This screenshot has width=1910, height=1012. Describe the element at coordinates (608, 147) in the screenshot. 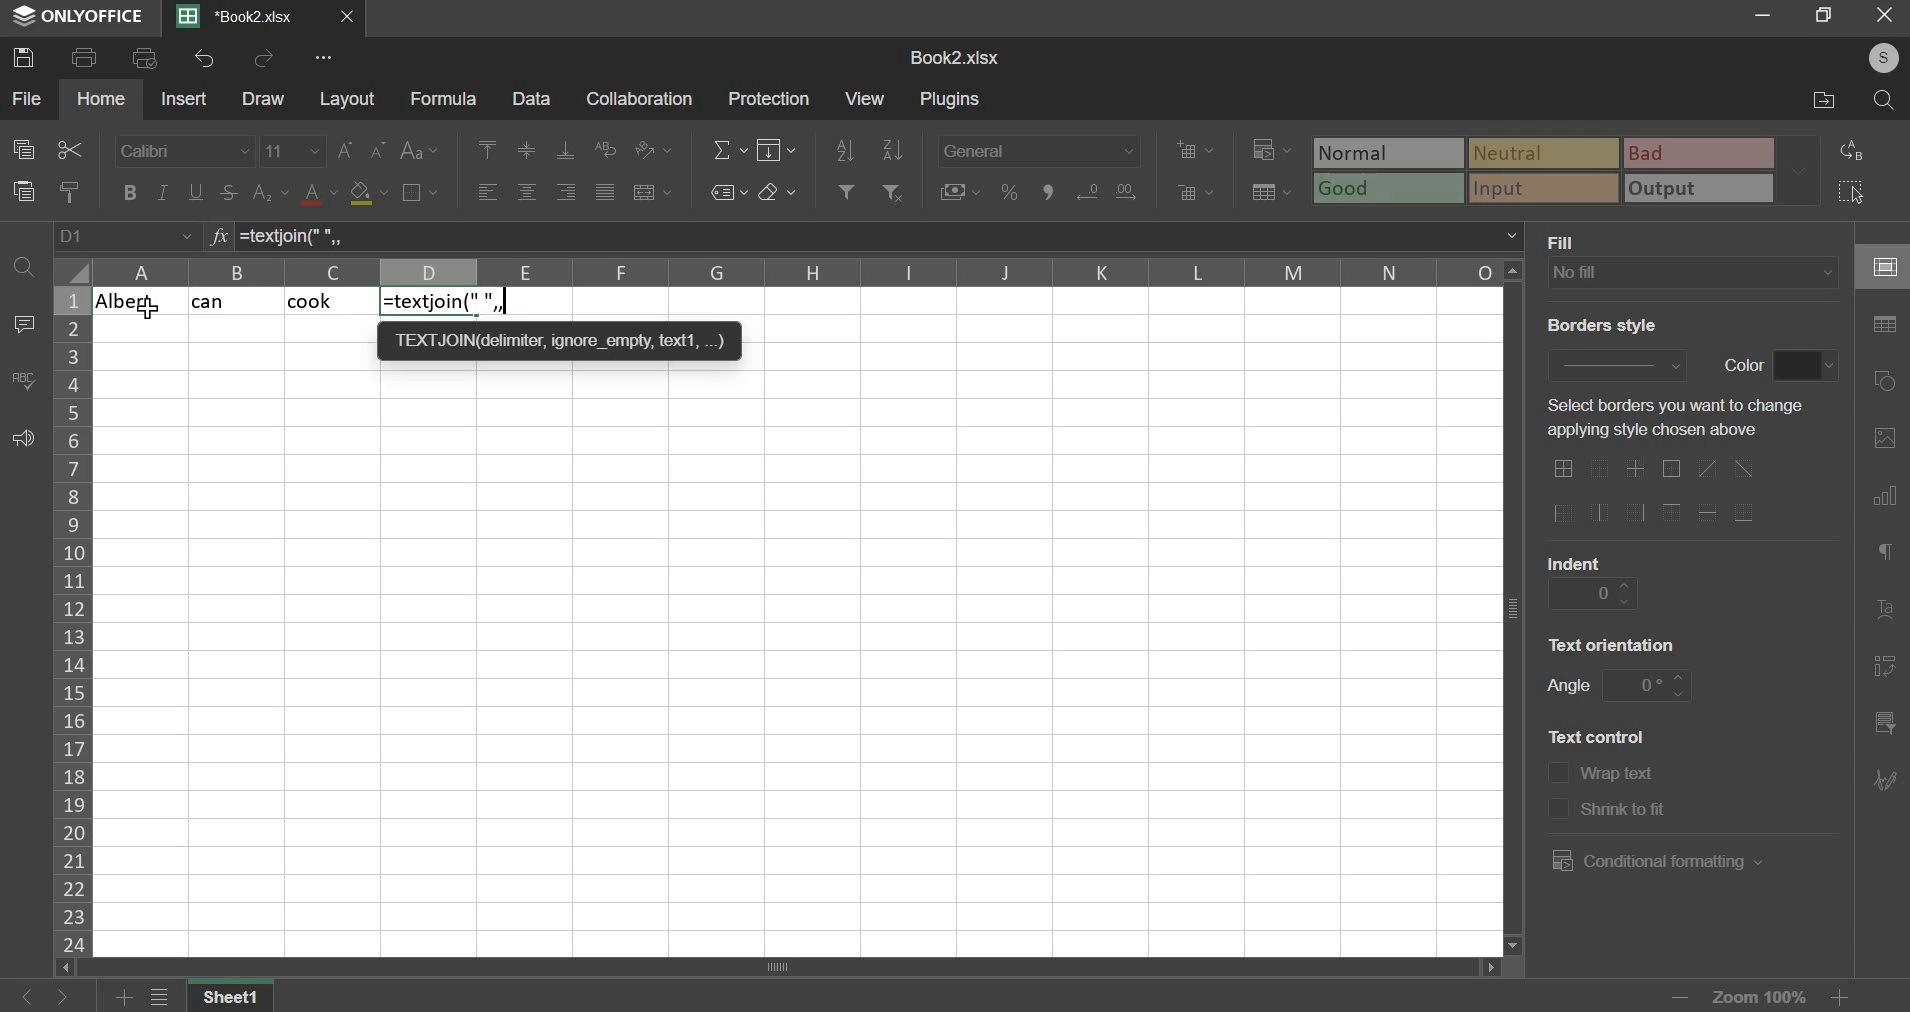

I see `wrap text` at that location.